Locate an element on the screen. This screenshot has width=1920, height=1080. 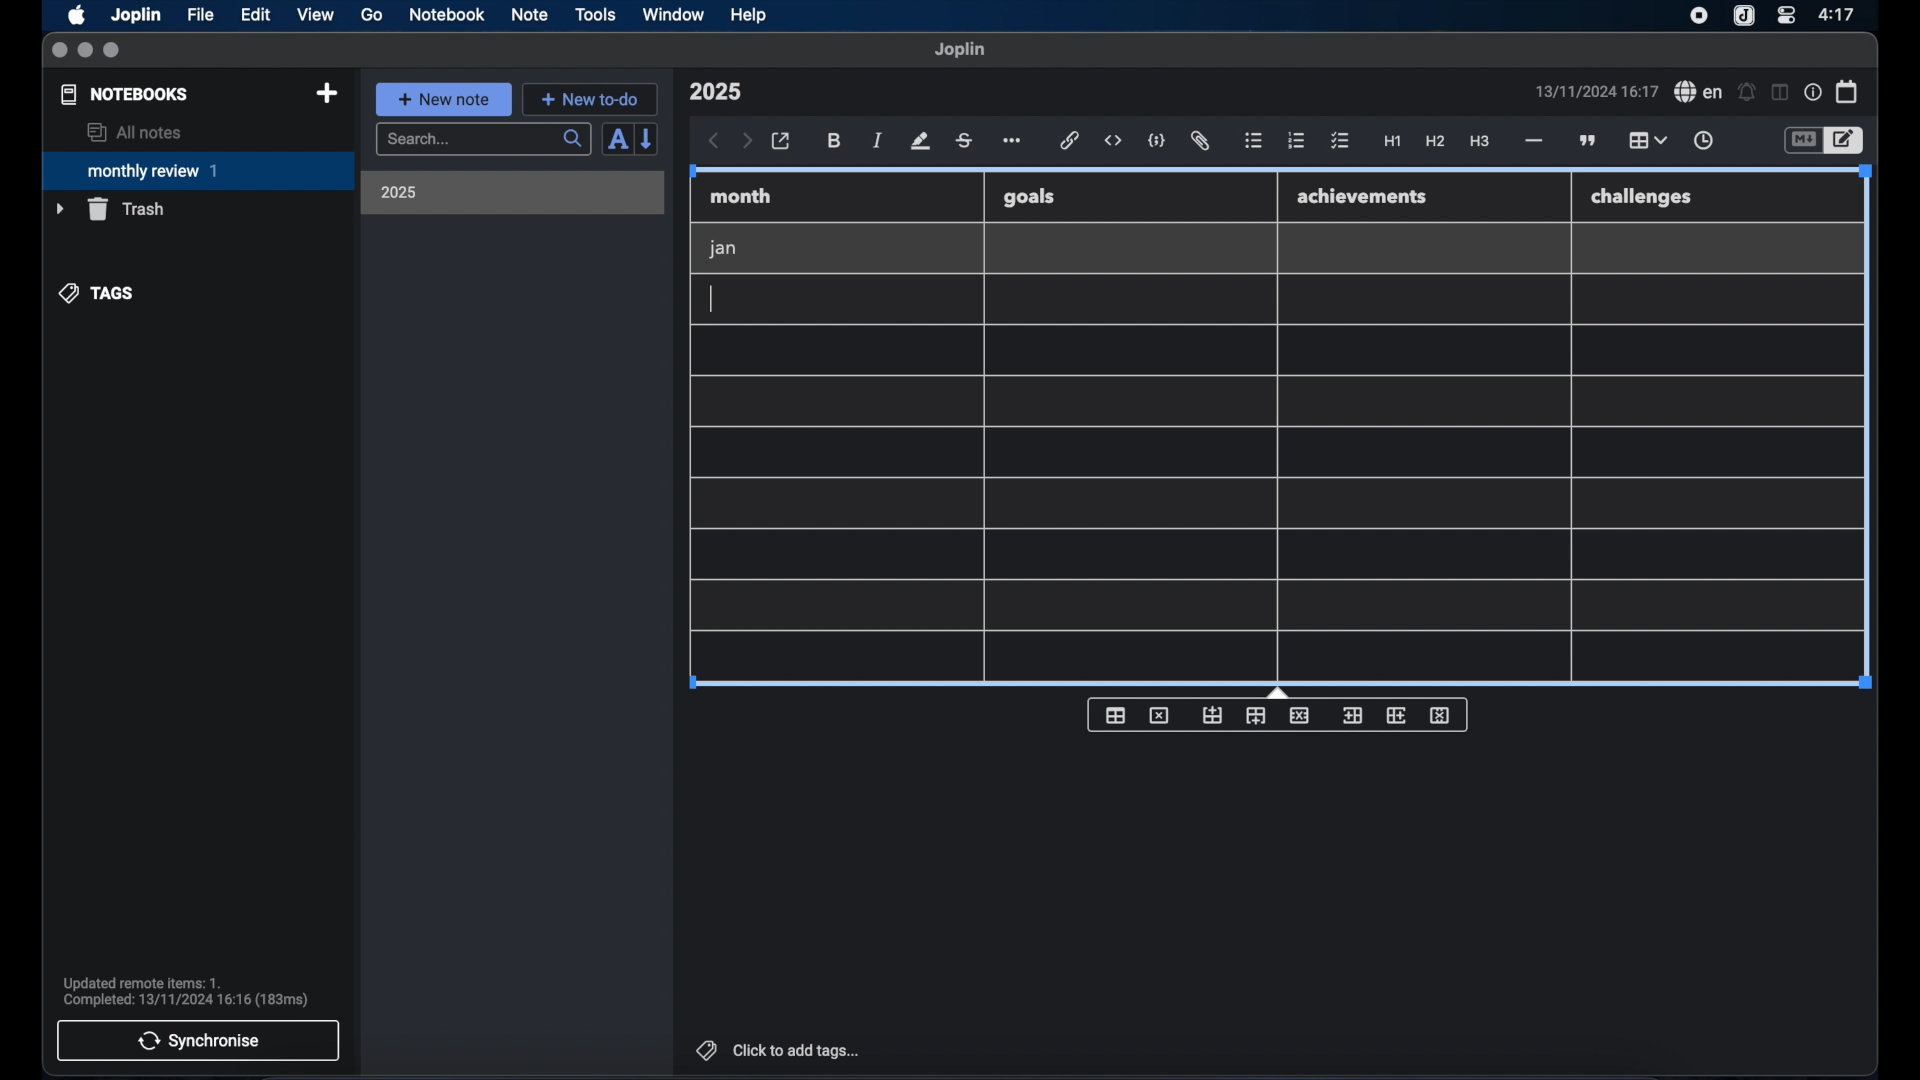
minimize is located at coordinates (85, 51).